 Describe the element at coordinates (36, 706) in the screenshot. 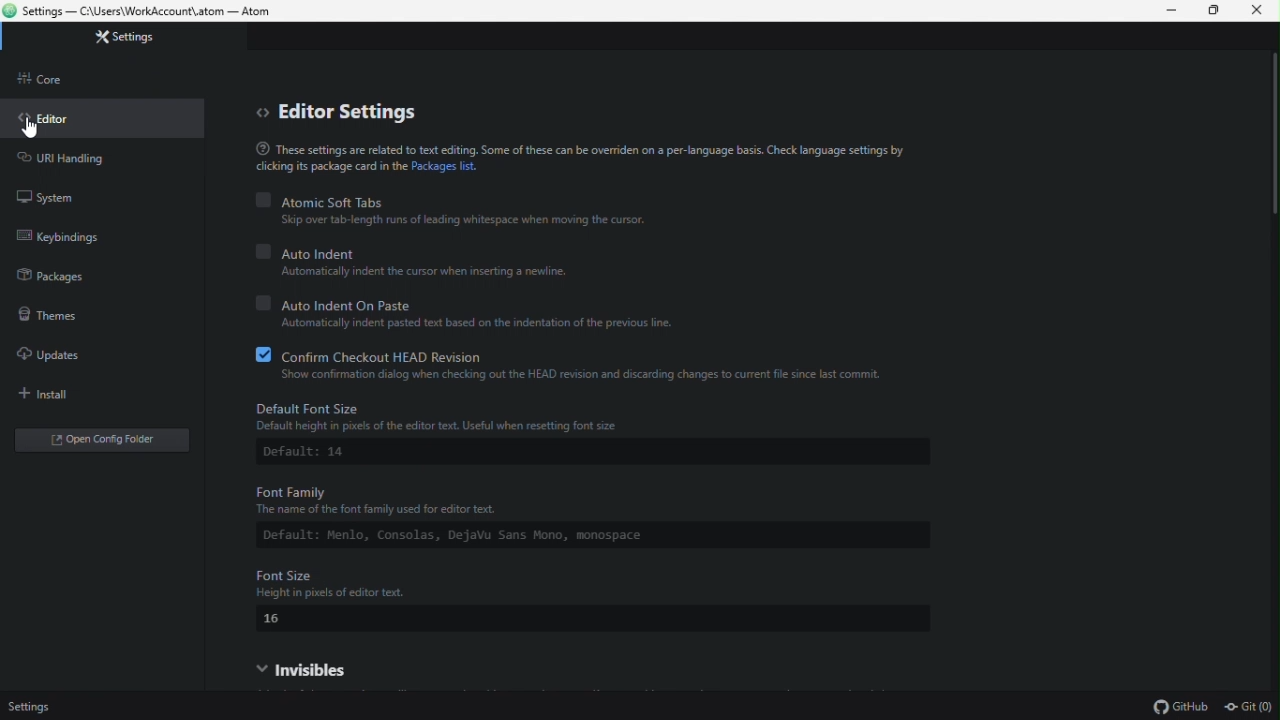

I see `Setting` at that location.